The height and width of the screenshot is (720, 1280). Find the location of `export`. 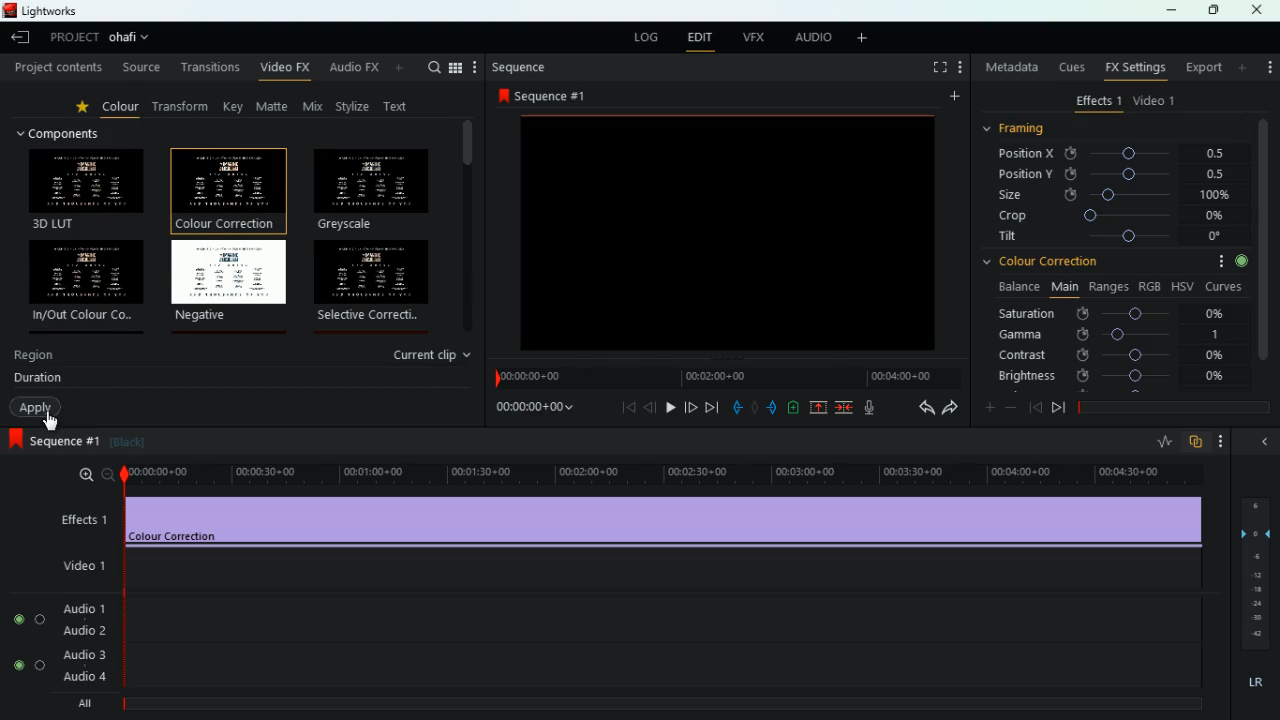

export is located at coordinates (1203, 67).